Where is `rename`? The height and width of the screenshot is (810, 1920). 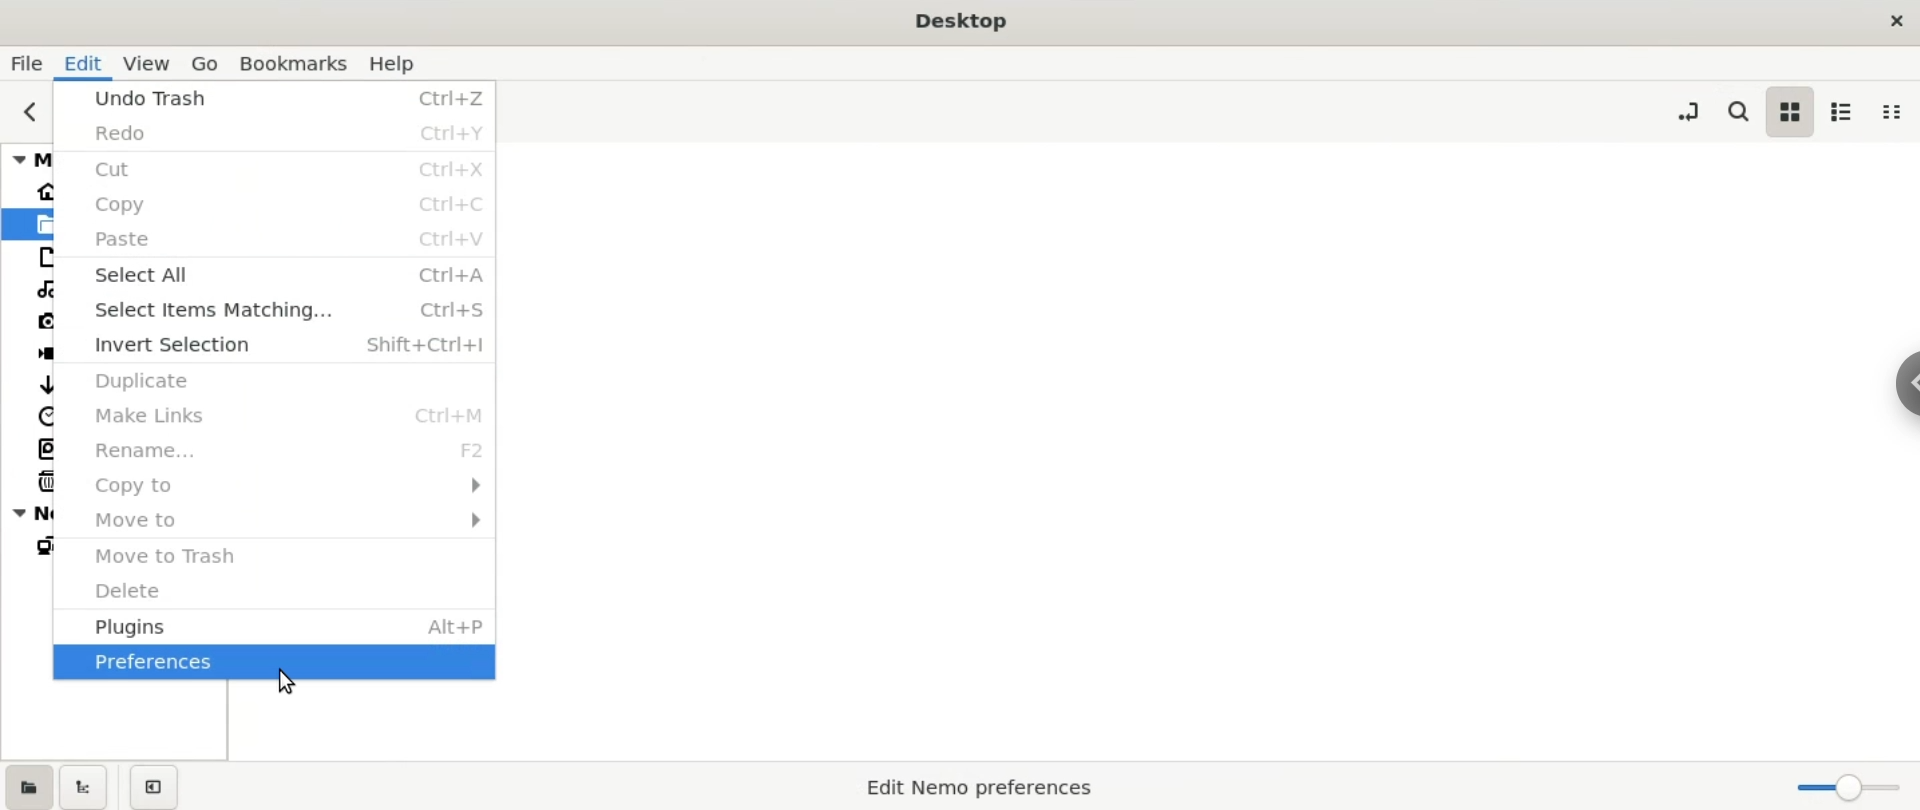 rename is located at coordinates (271, 450).